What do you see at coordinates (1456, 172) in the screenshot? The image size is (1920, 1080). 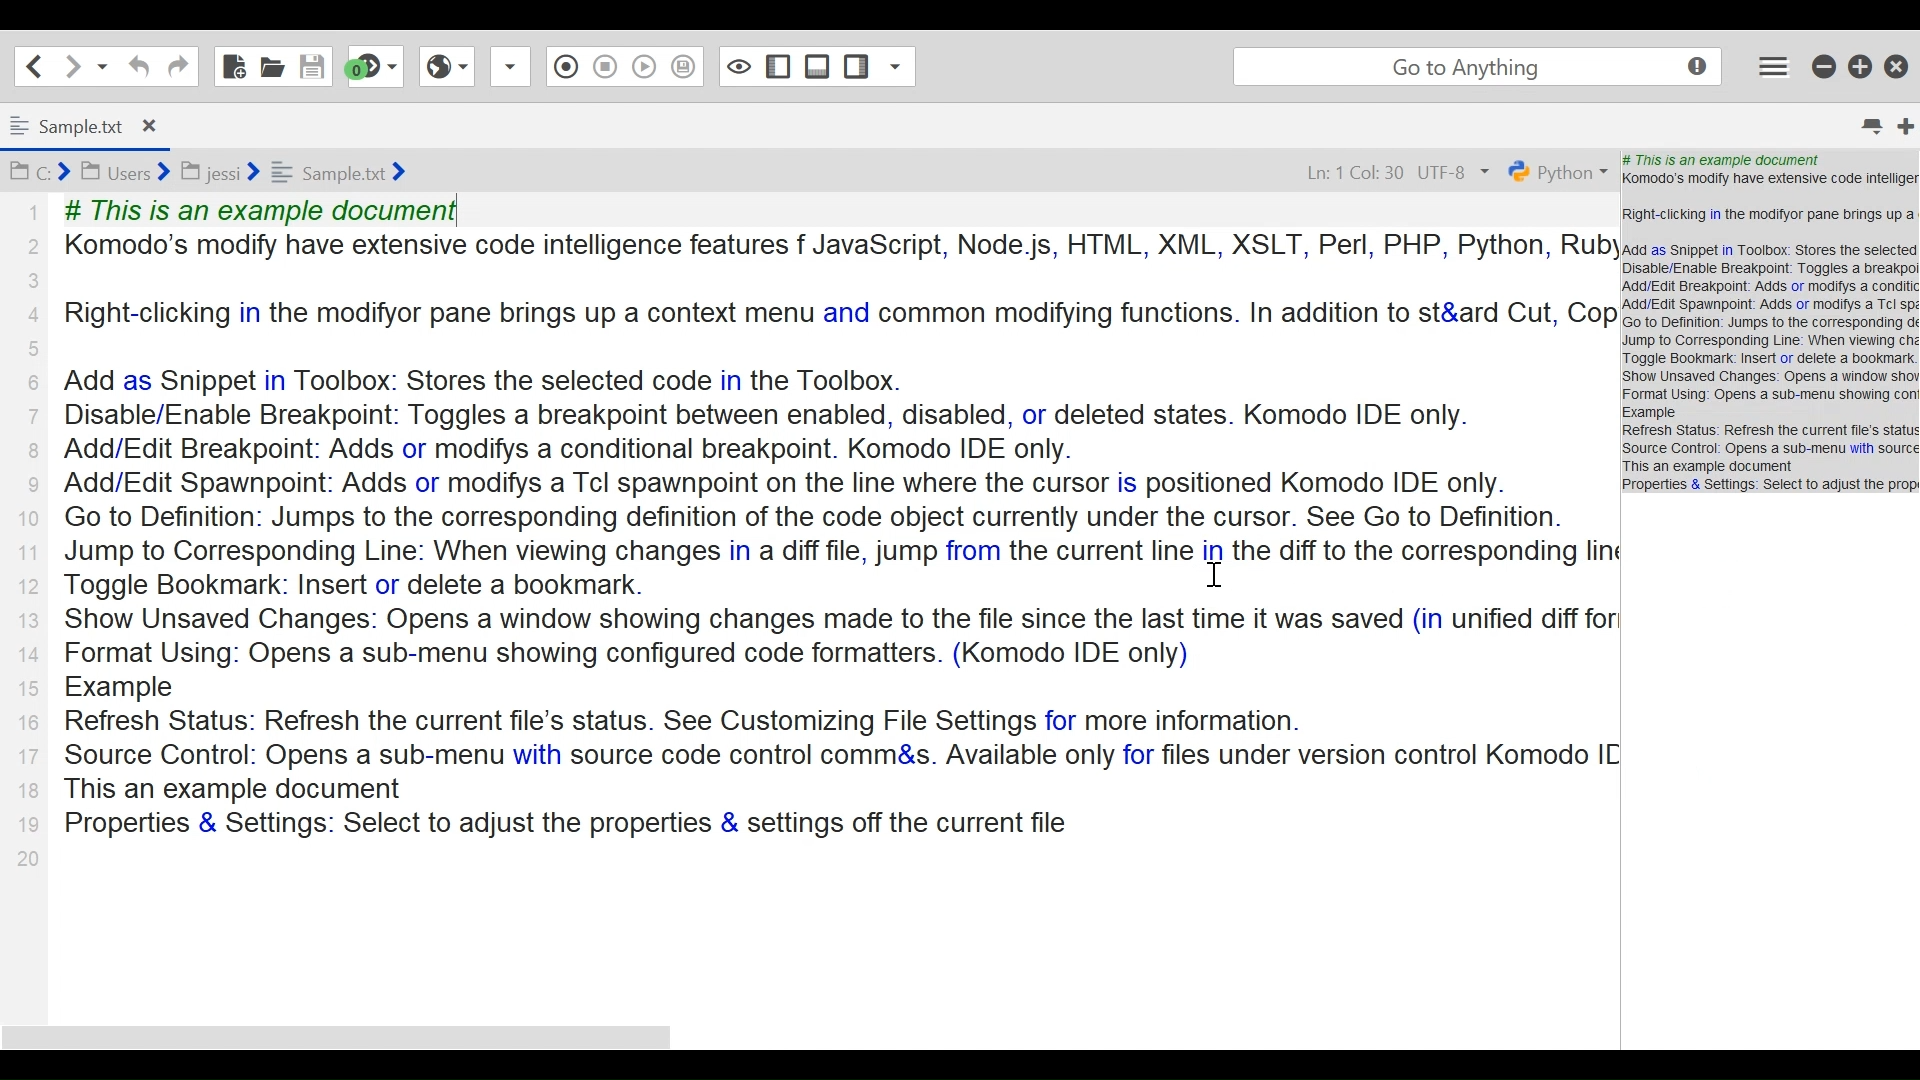 I see `UTF-8` at bounding box center [1456, 172].